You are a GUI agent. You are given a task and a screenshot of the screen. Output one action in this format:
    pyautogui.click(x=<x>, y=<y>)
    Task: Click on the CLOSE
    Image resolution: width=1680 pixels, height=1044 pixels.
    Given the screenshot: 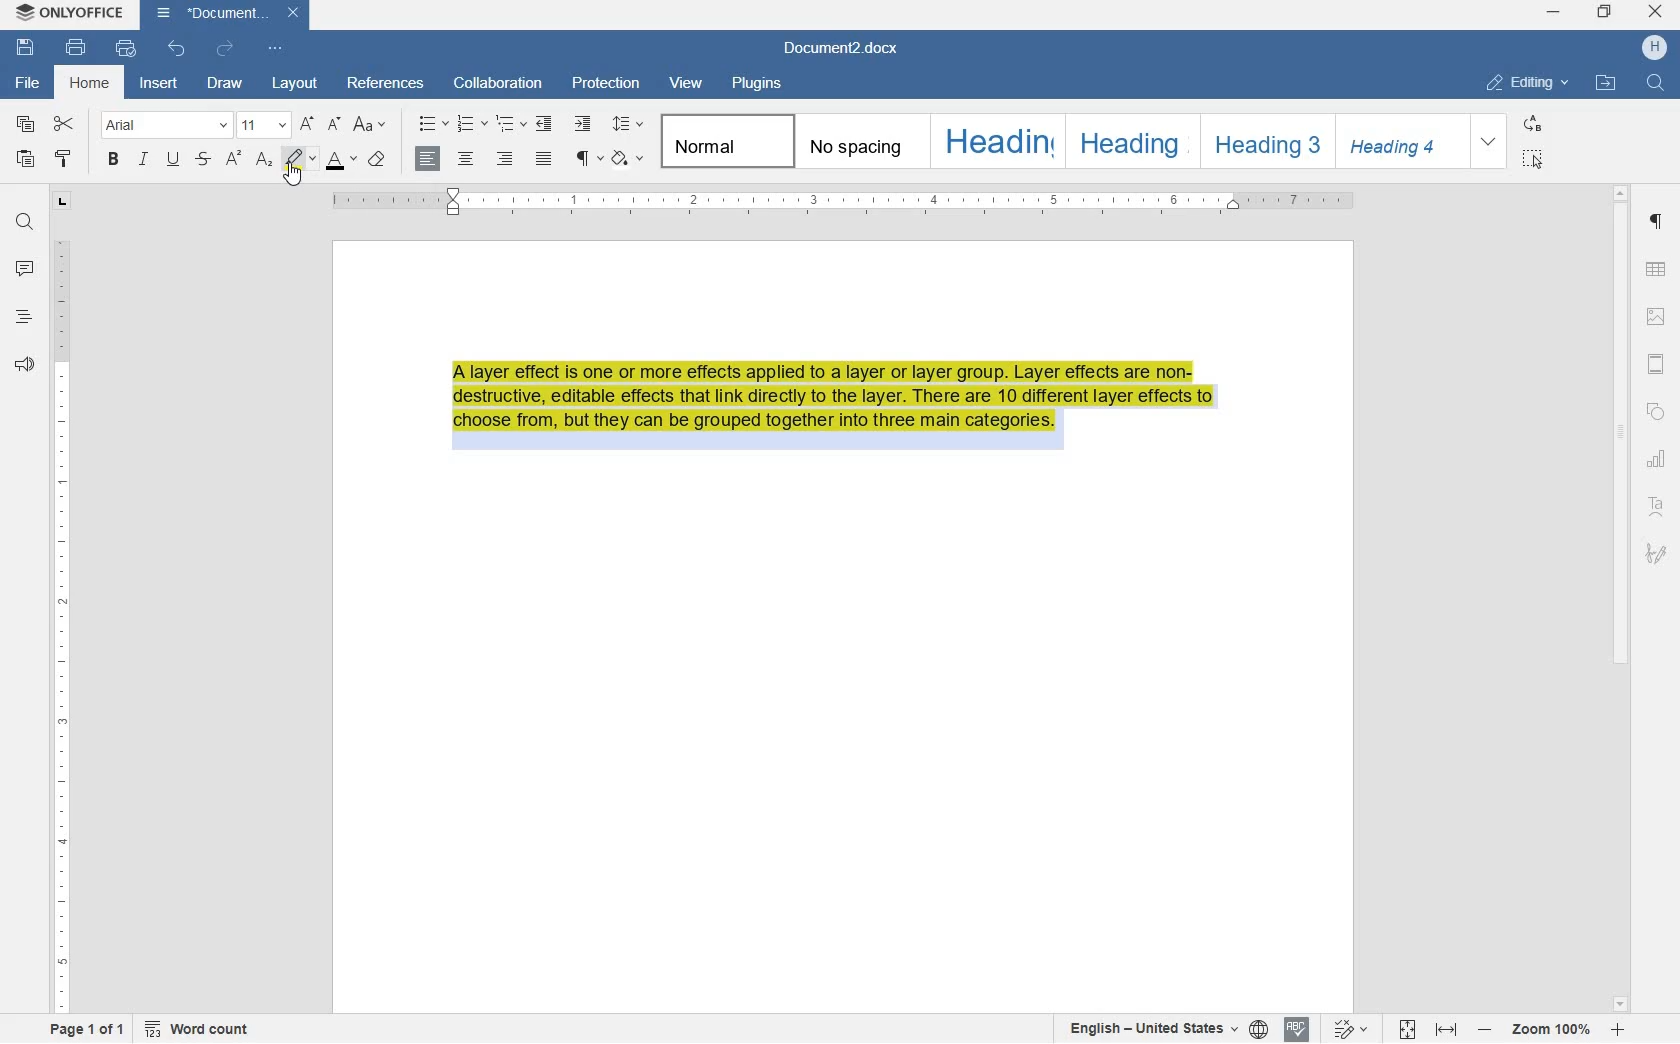 What is the action you would take?
    pyautogui.click(x=1654, y=12)
    